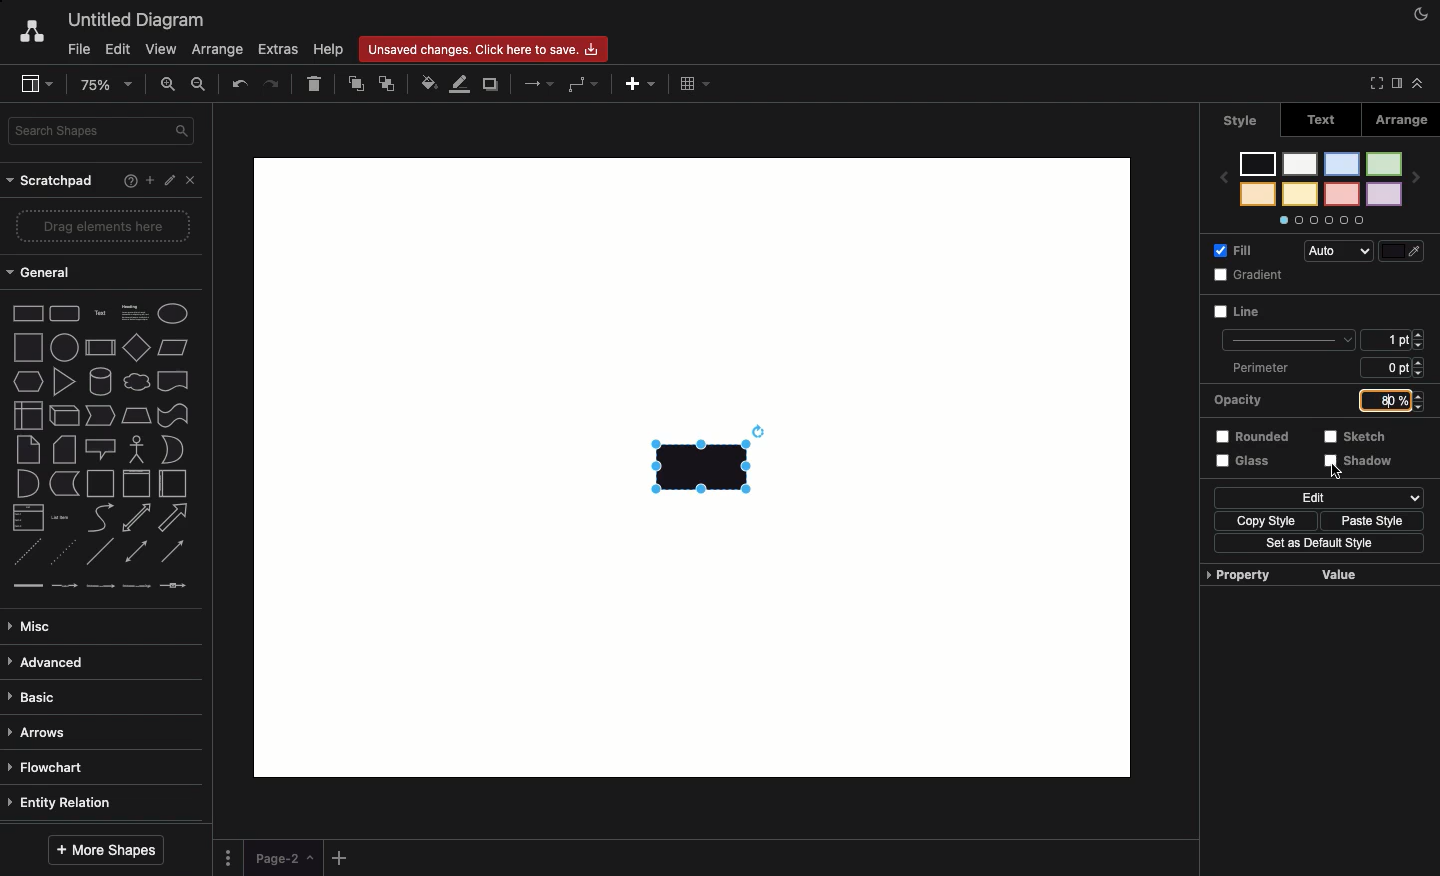  Describe the element at coordinates (1339, 471) in the screenshot. I see `Select` at that location.